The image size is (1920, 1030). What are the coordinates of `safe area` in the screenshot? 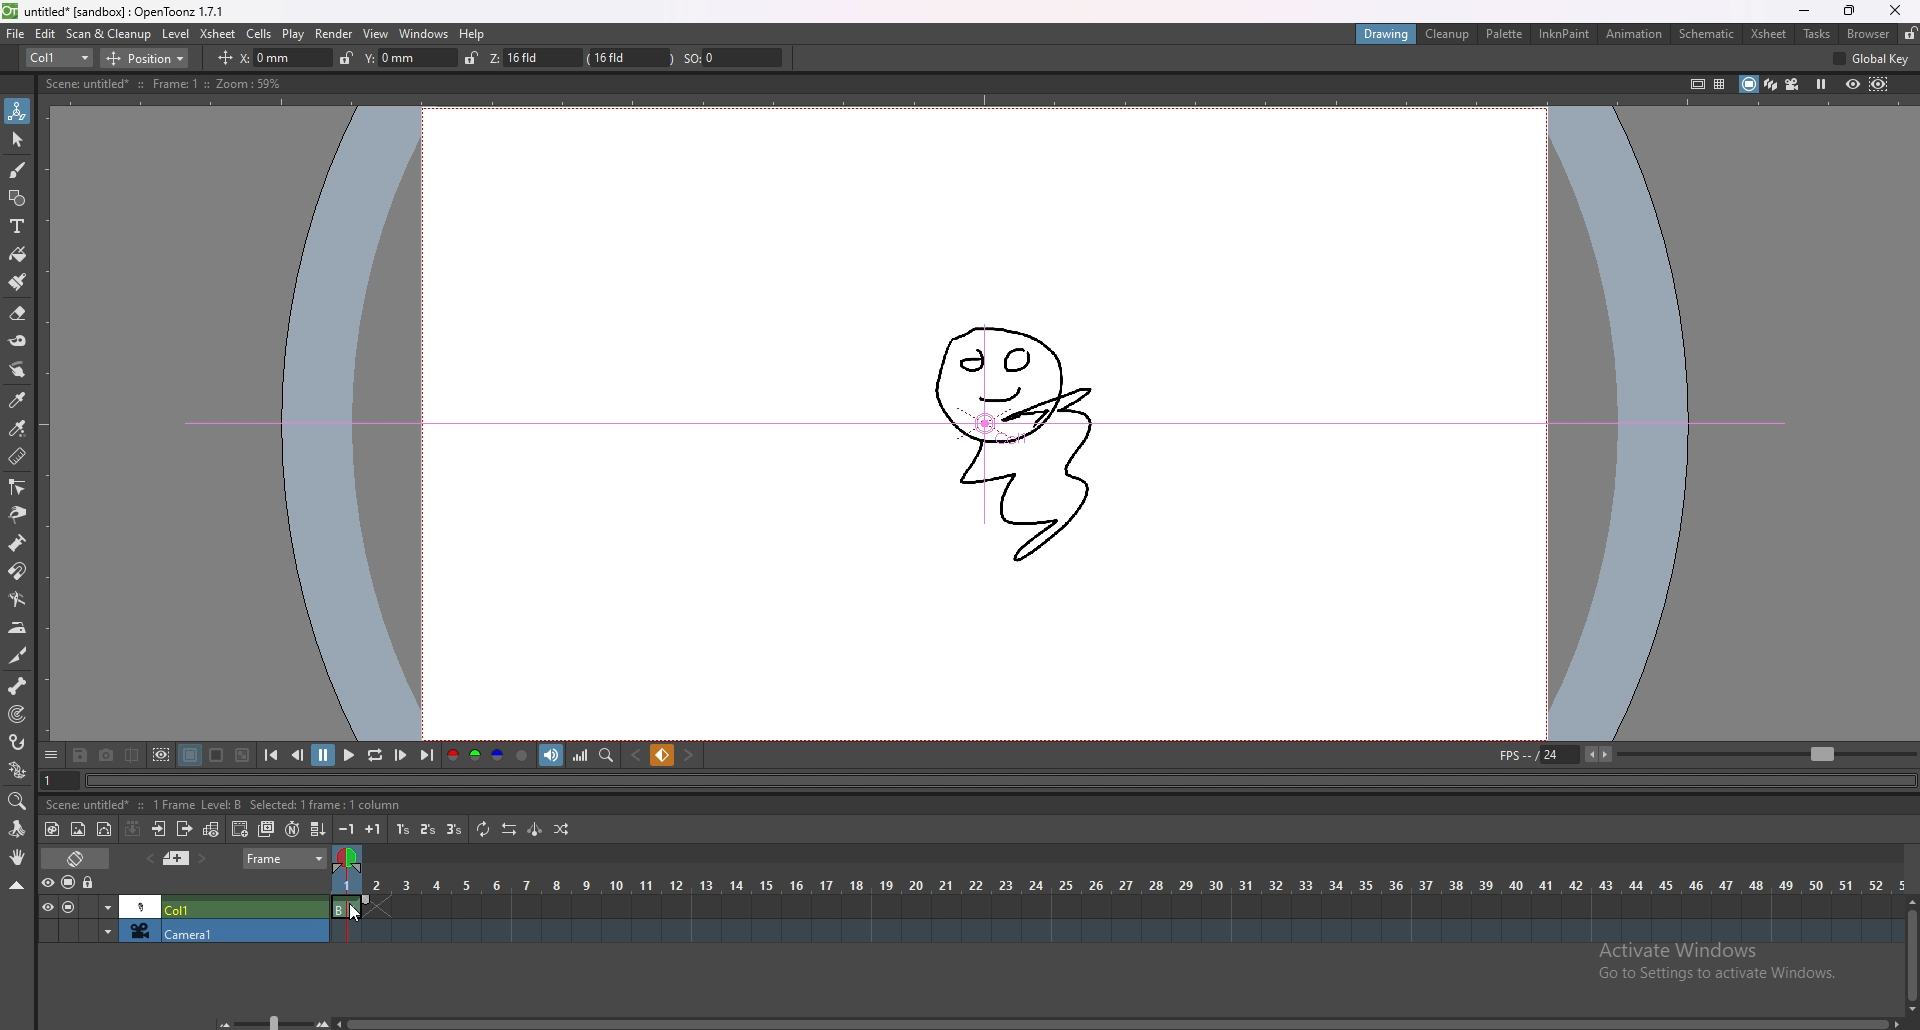 It's located at (1695, 83).